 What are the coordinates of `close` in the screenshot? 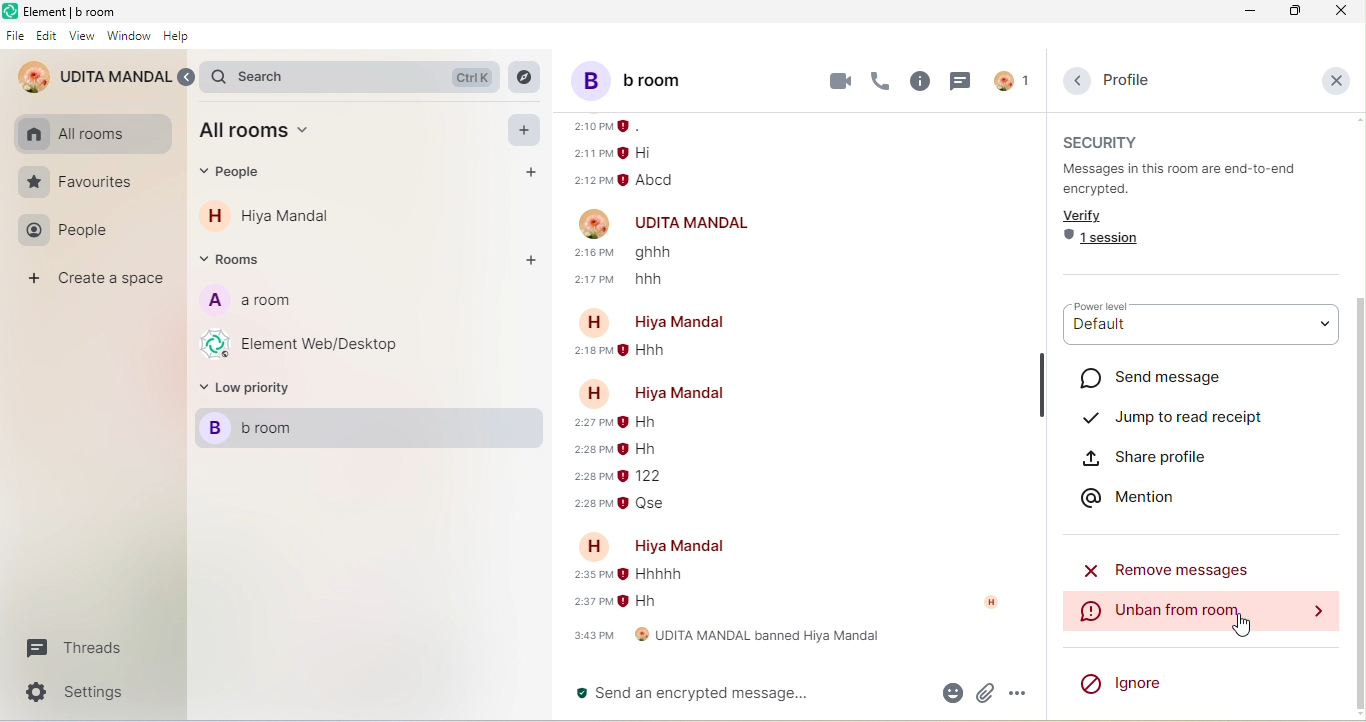 It's located at (1340, 11).